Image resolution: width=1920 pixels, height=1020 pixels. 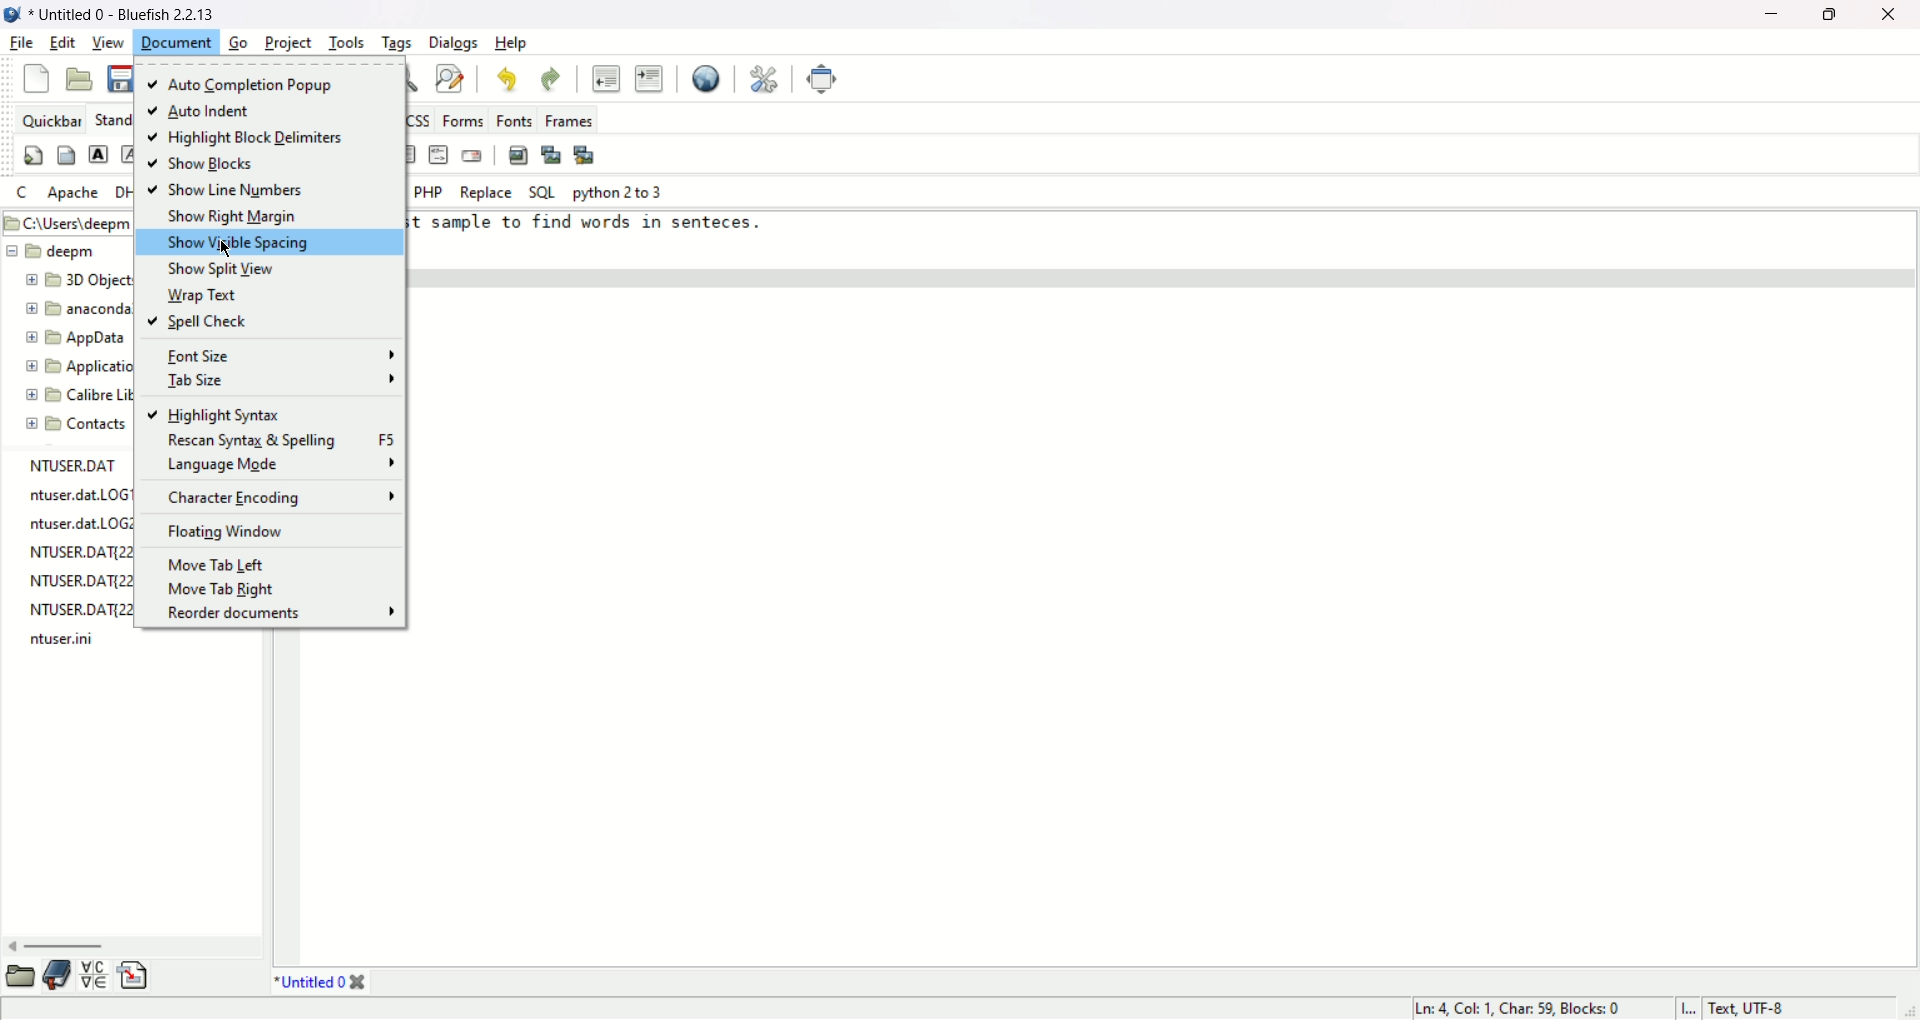 I want to click on open file, so click(x=79, y=78).